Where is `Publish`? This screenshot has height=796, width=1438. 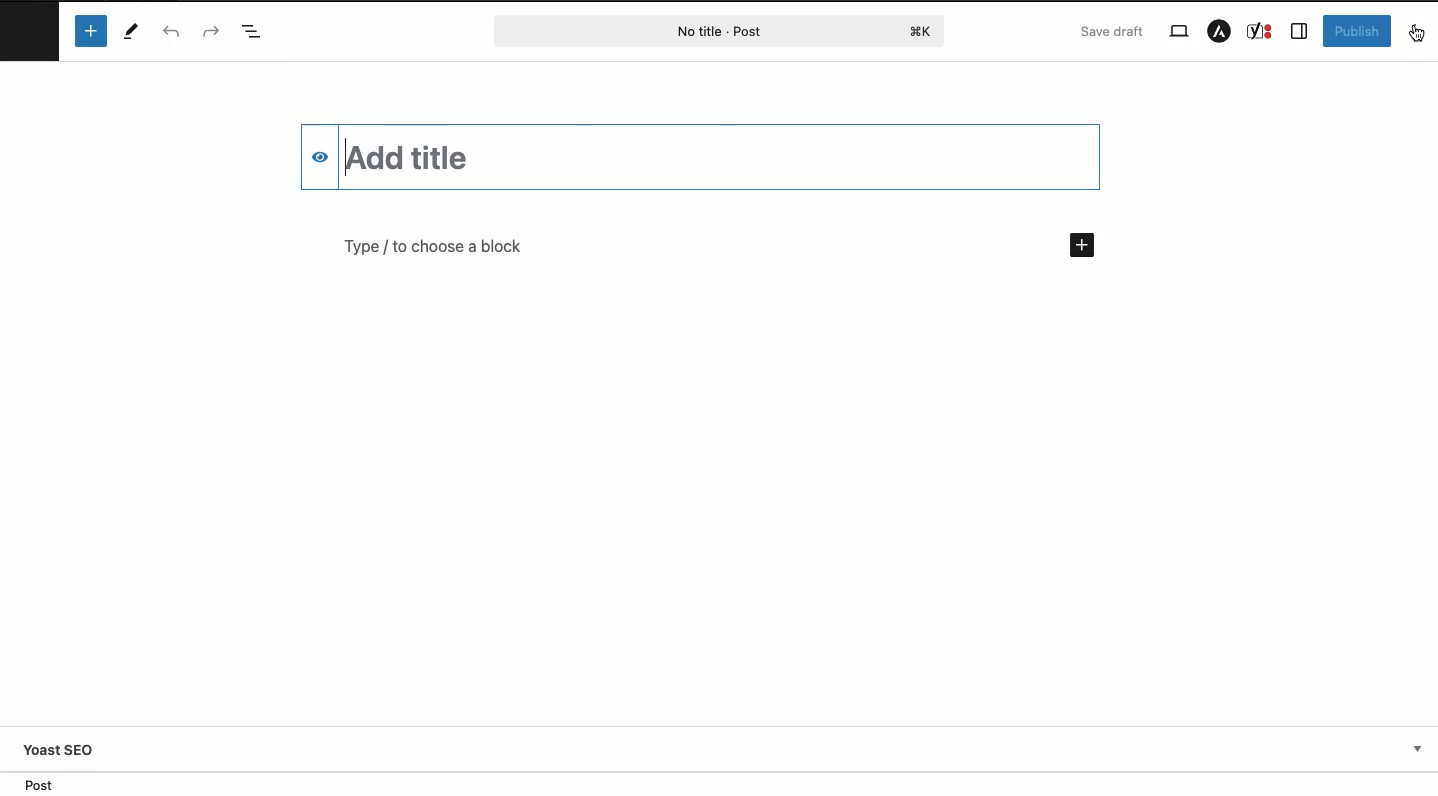
Publish is located at coordinates (1355, 31).